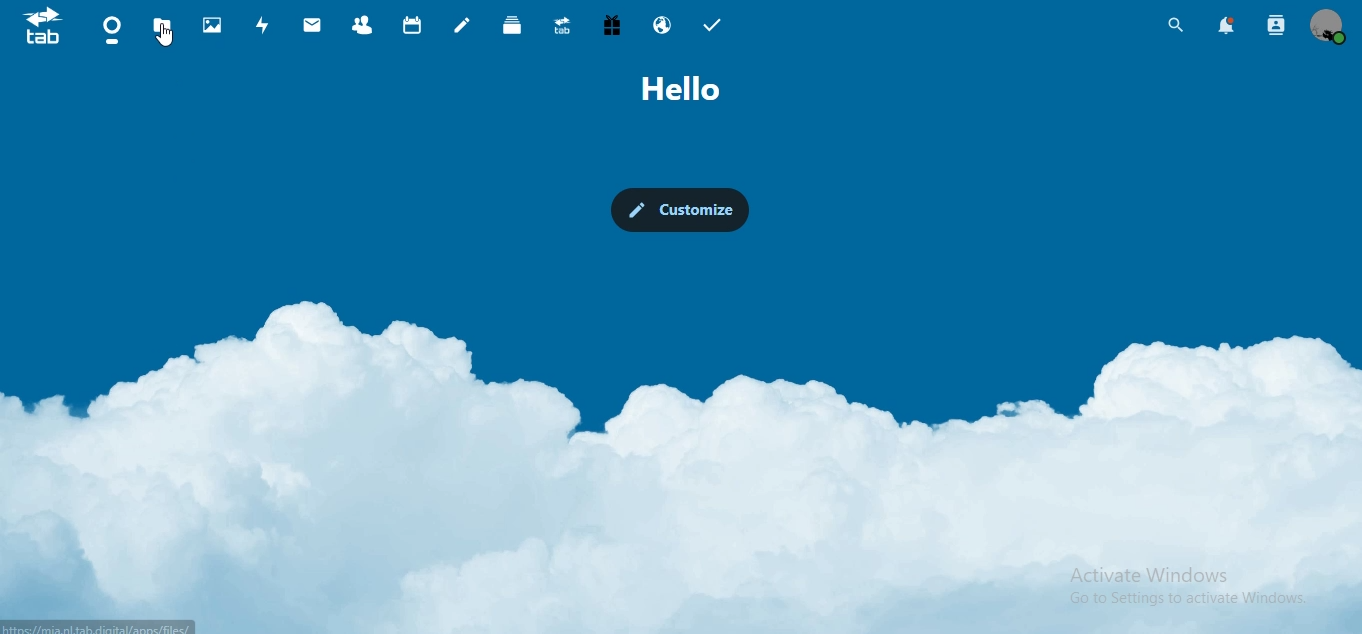 Image resolution: width=1362 pixels, height=634 pixels. I want to click on notifications, so click(1228, 27).